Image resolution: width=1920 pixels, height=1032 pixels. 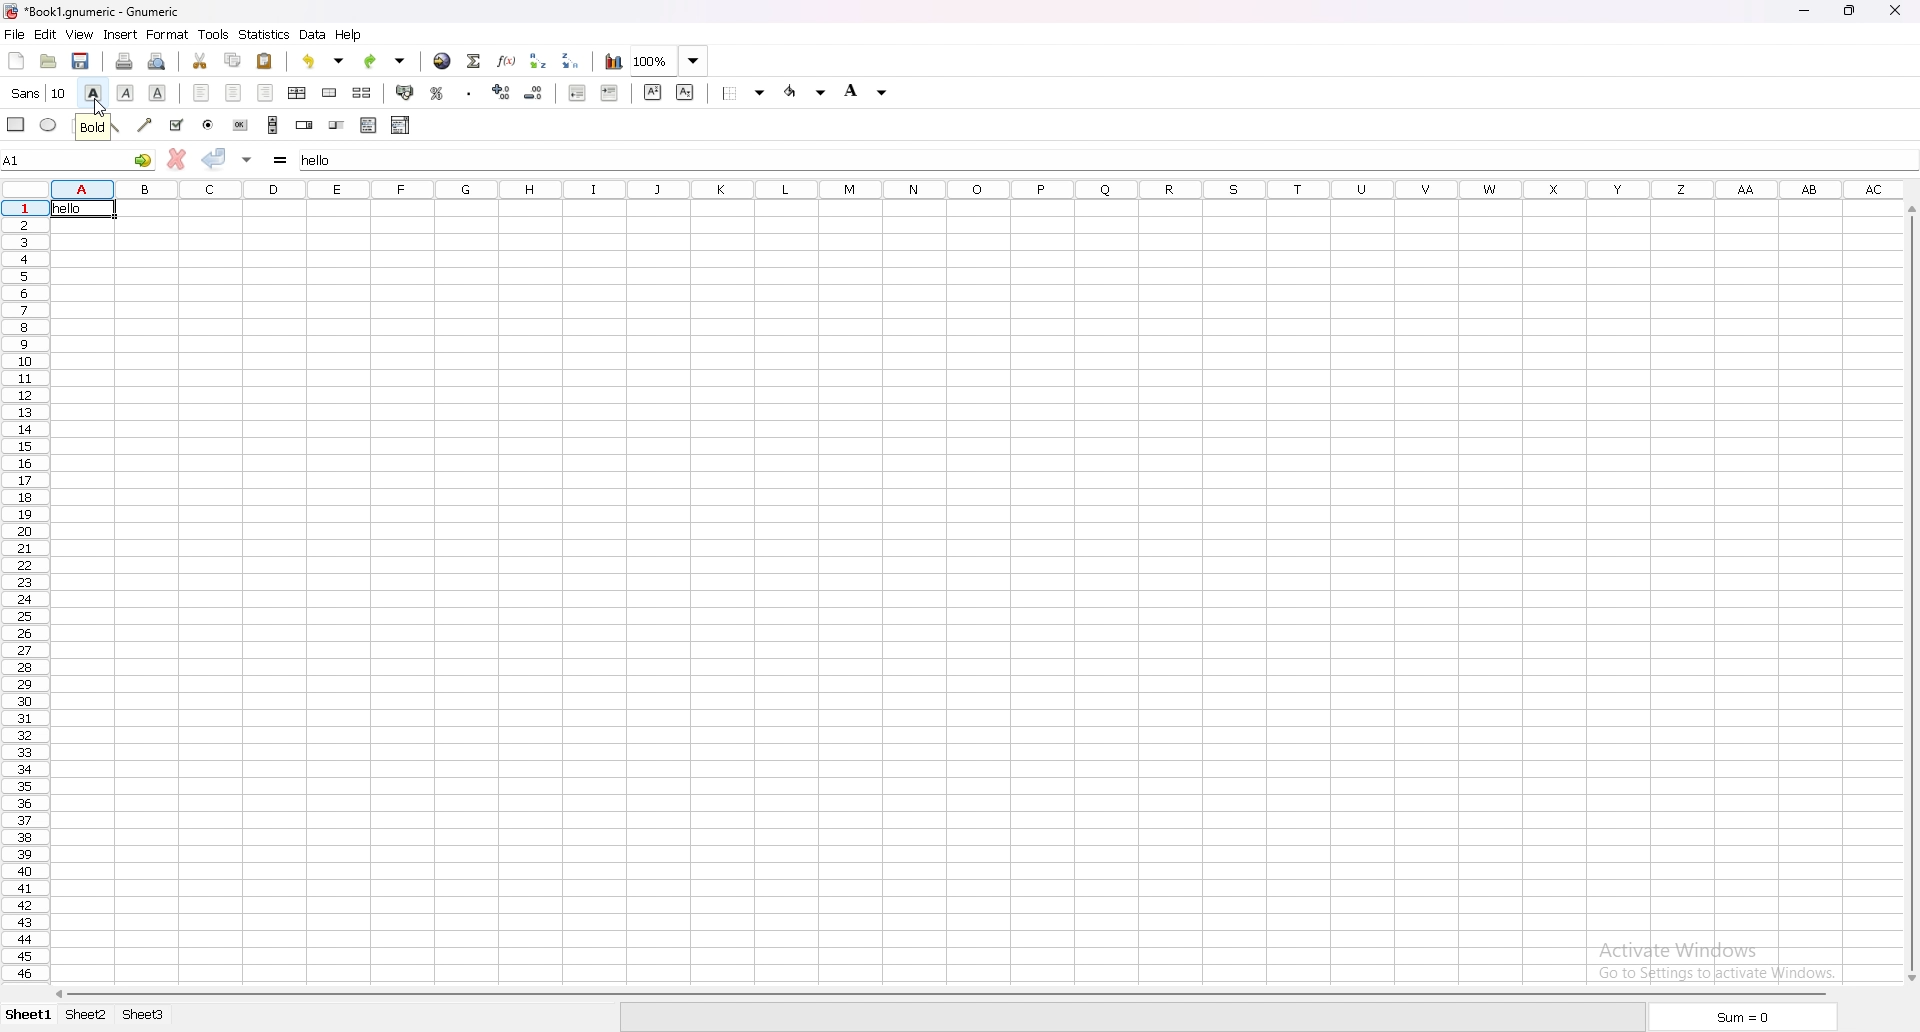 I want to click on accounting, so click(x=407, y=91).